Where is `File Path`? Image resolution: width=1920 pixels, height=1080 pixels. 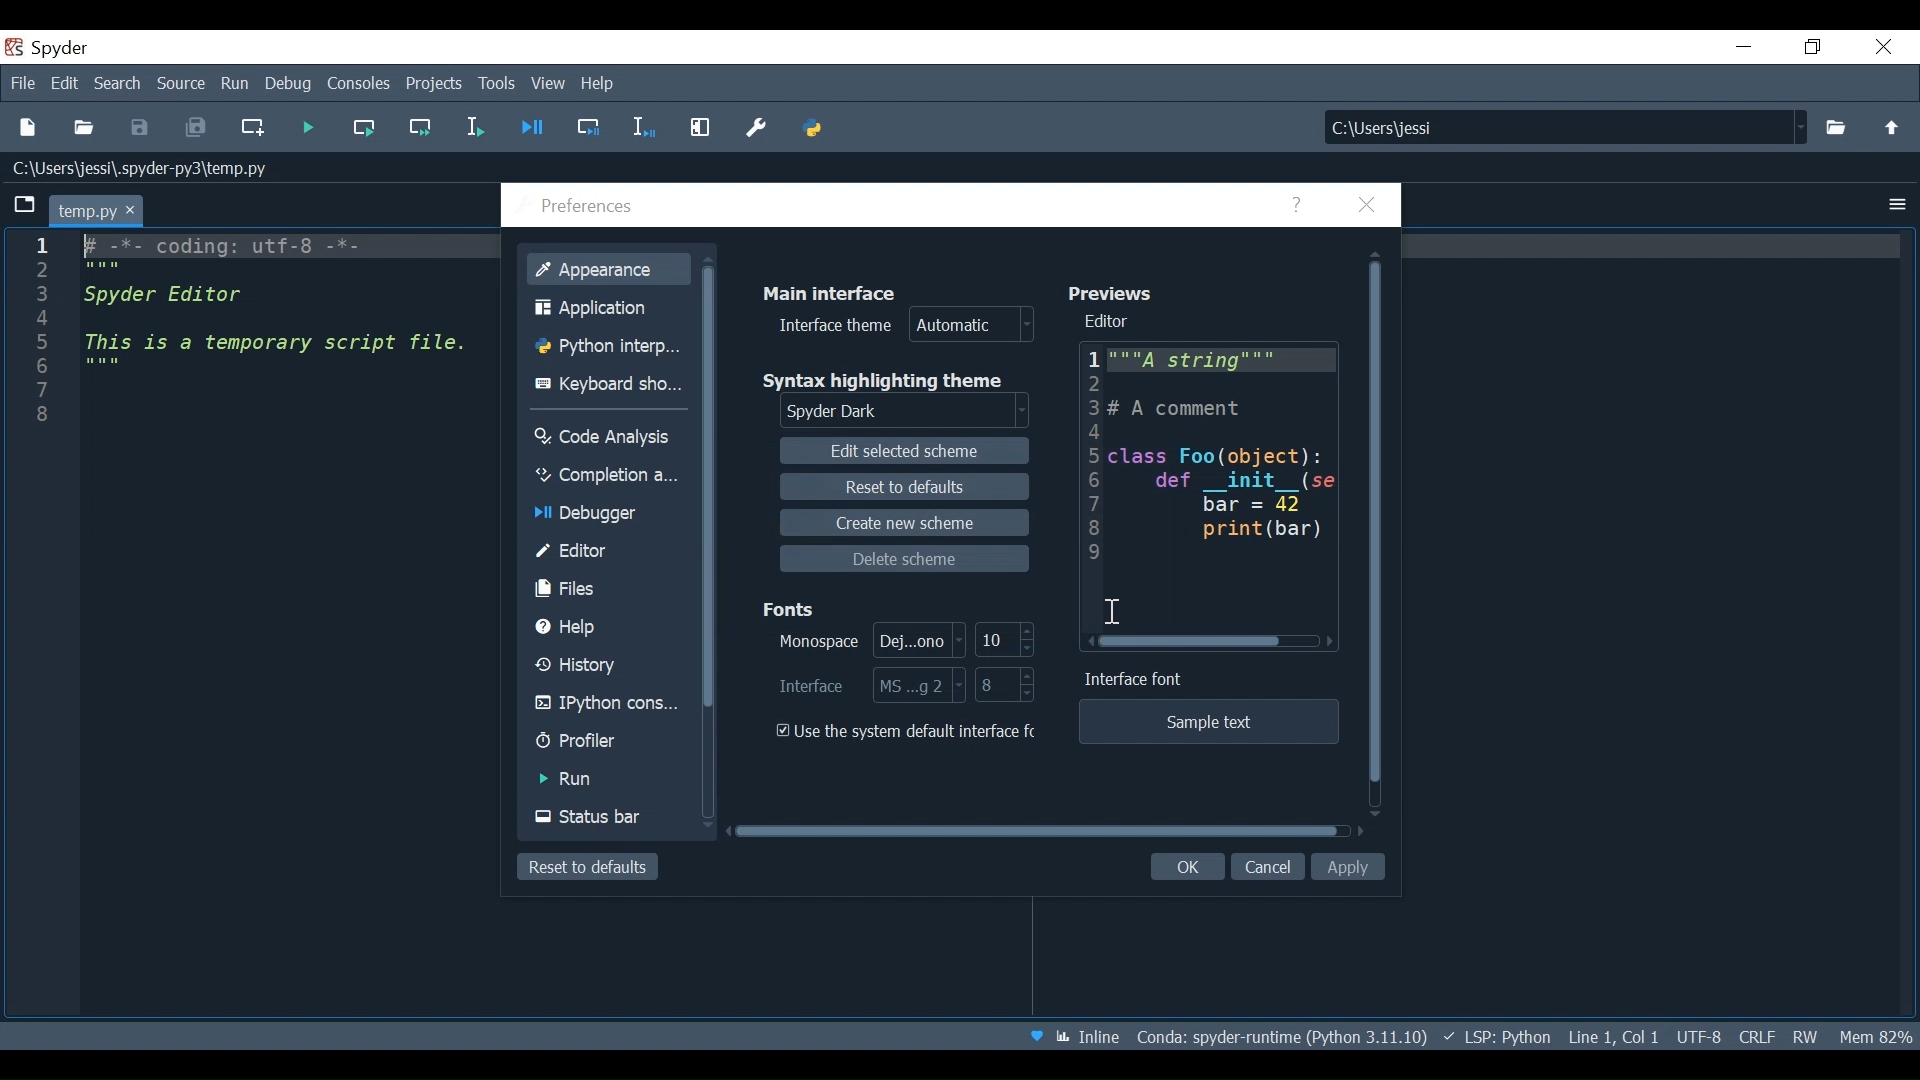 File Path is located at coordinates (146, 169).